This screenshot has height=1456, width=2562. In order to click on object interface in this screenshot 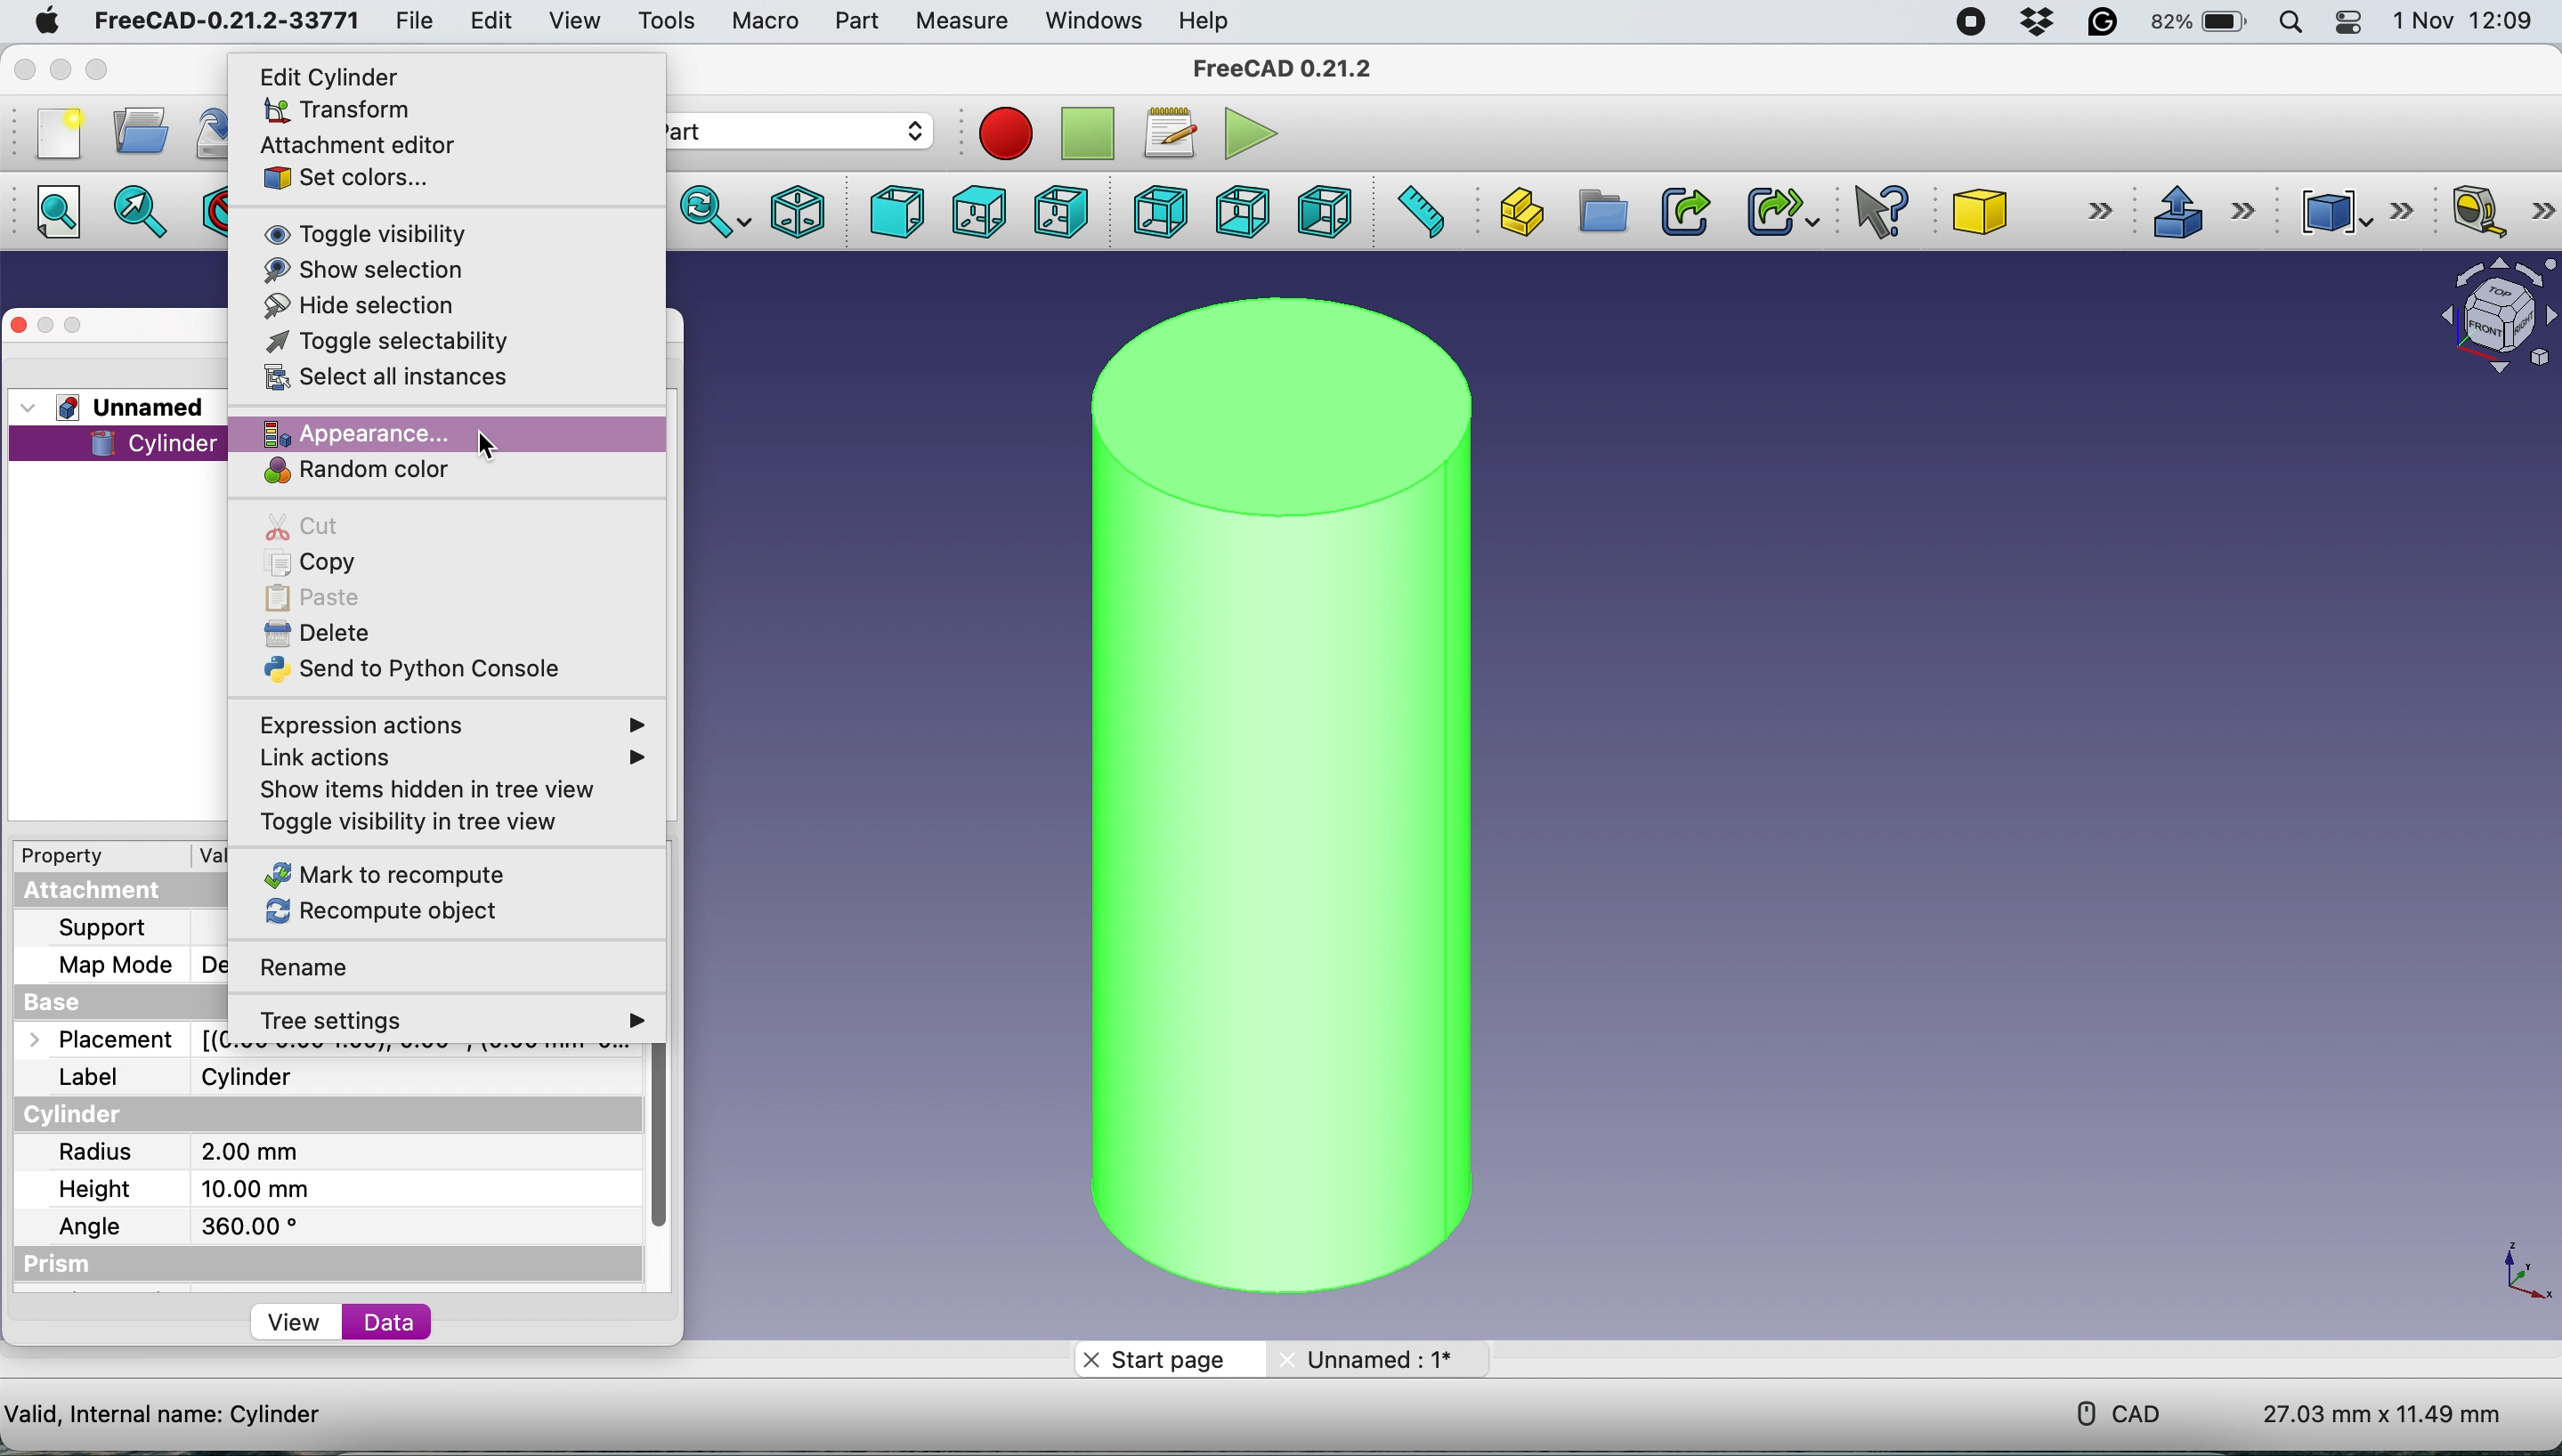, I will do `click(2496, 316)`.